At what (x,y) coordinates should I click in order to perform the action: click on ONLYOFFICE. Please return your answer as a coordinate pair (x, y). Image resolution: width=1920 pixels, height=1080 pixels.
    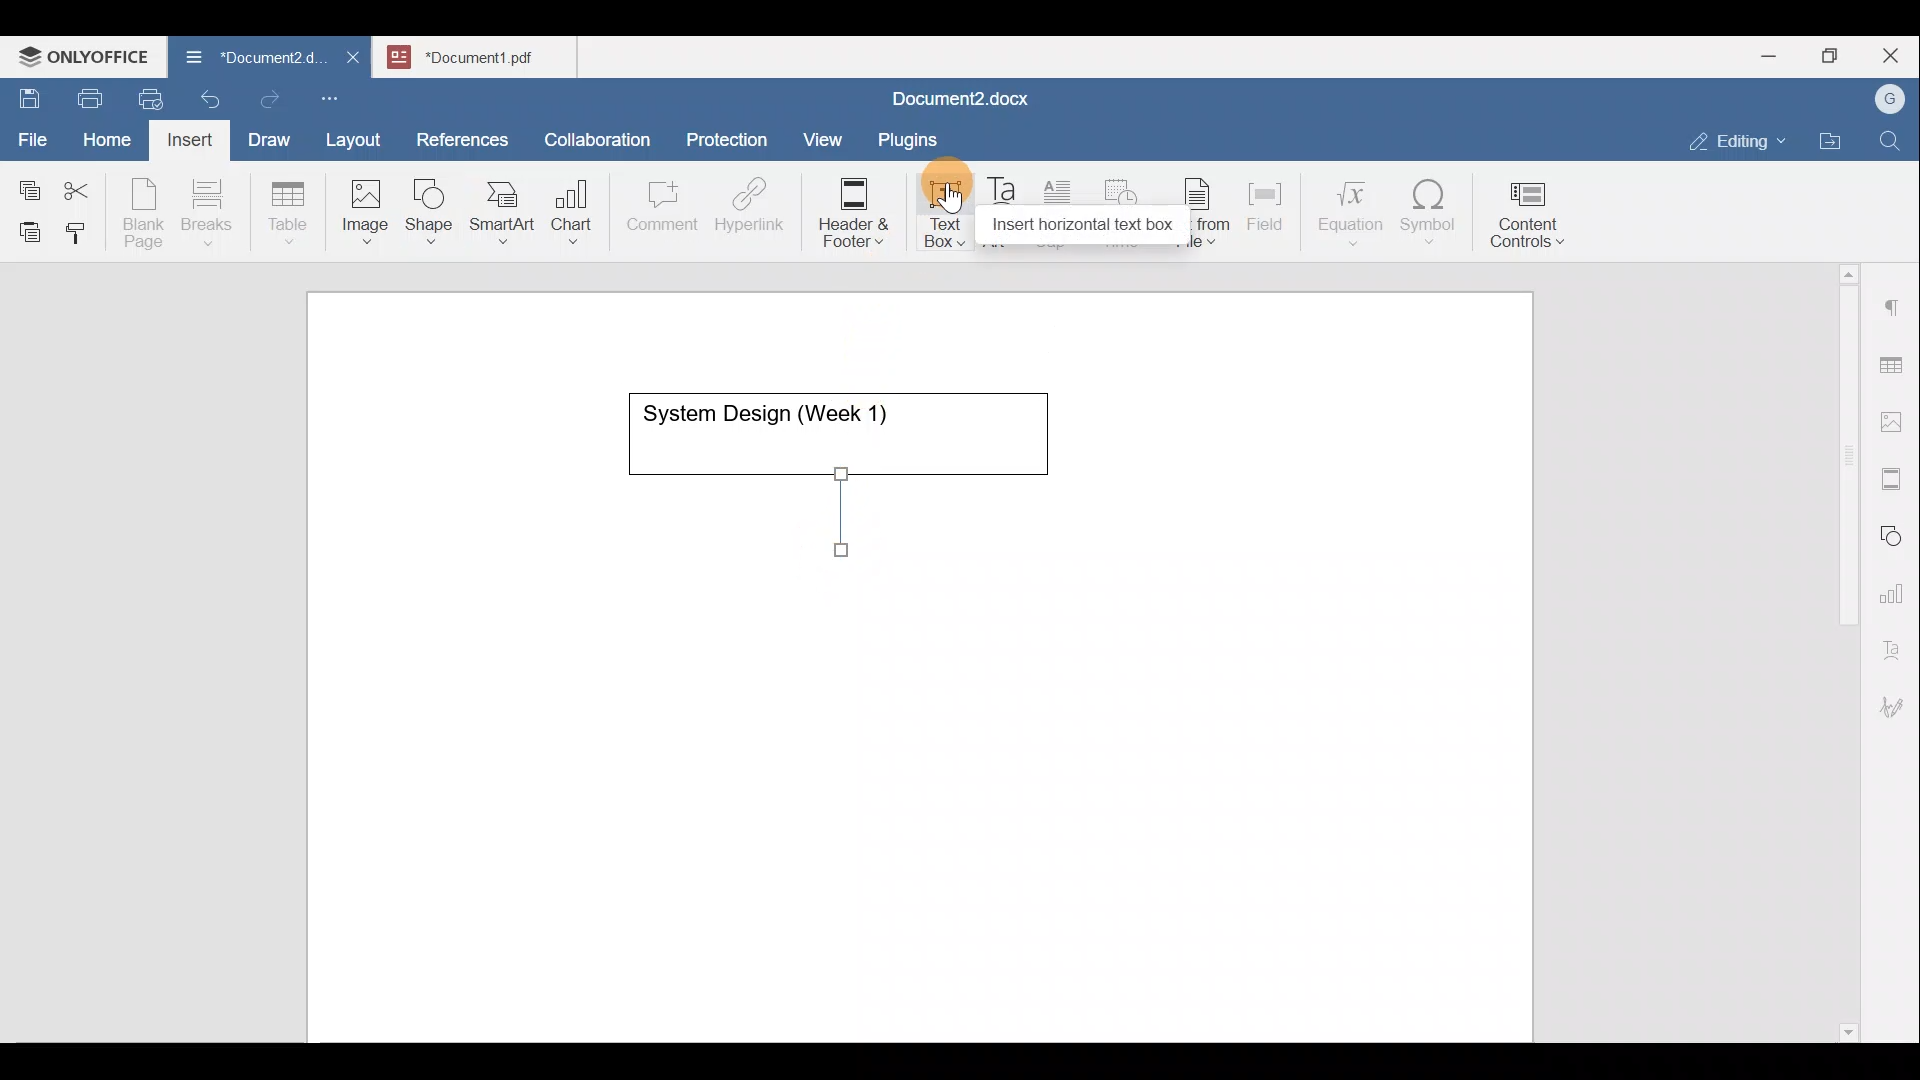
    Looking at the image, I should click on (85, 55).